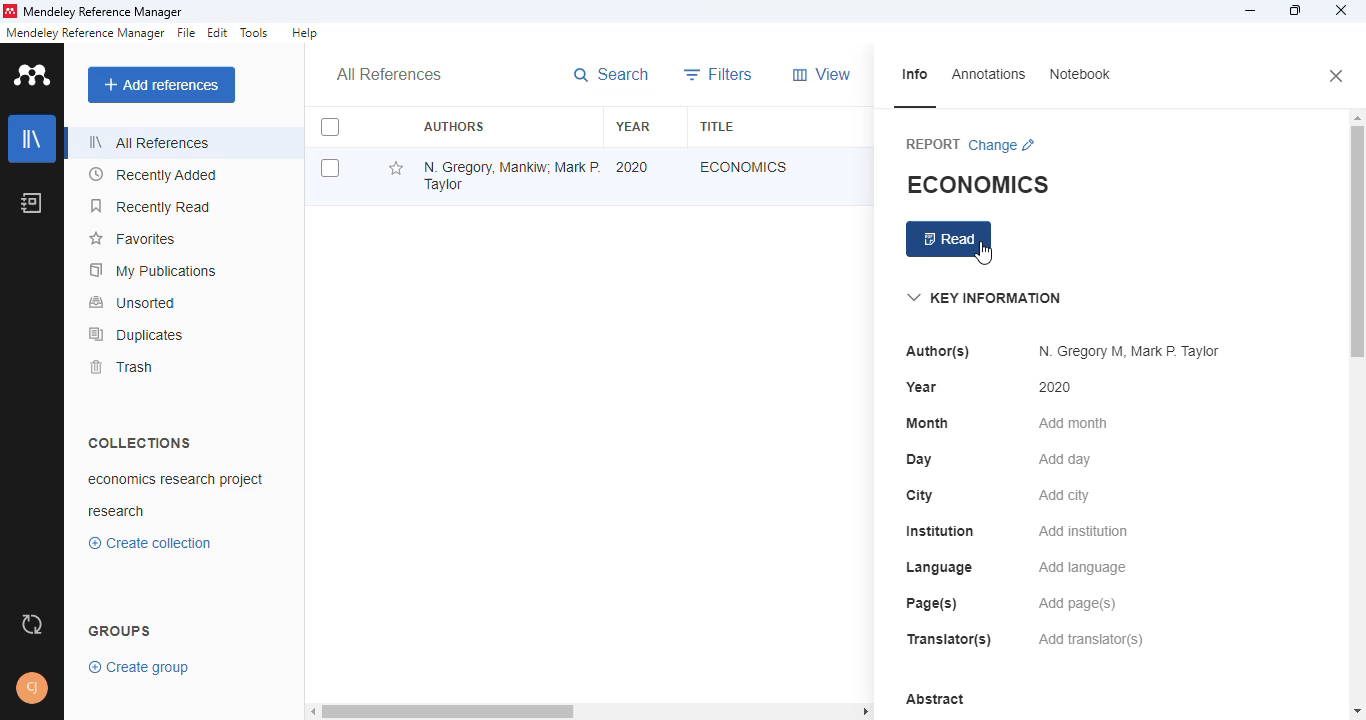 Image resolution: width=1366 pixels, height=720 pixels. Describe the element at coordinates (1251, 11) in the screenshot. I see `minimize` at that location.